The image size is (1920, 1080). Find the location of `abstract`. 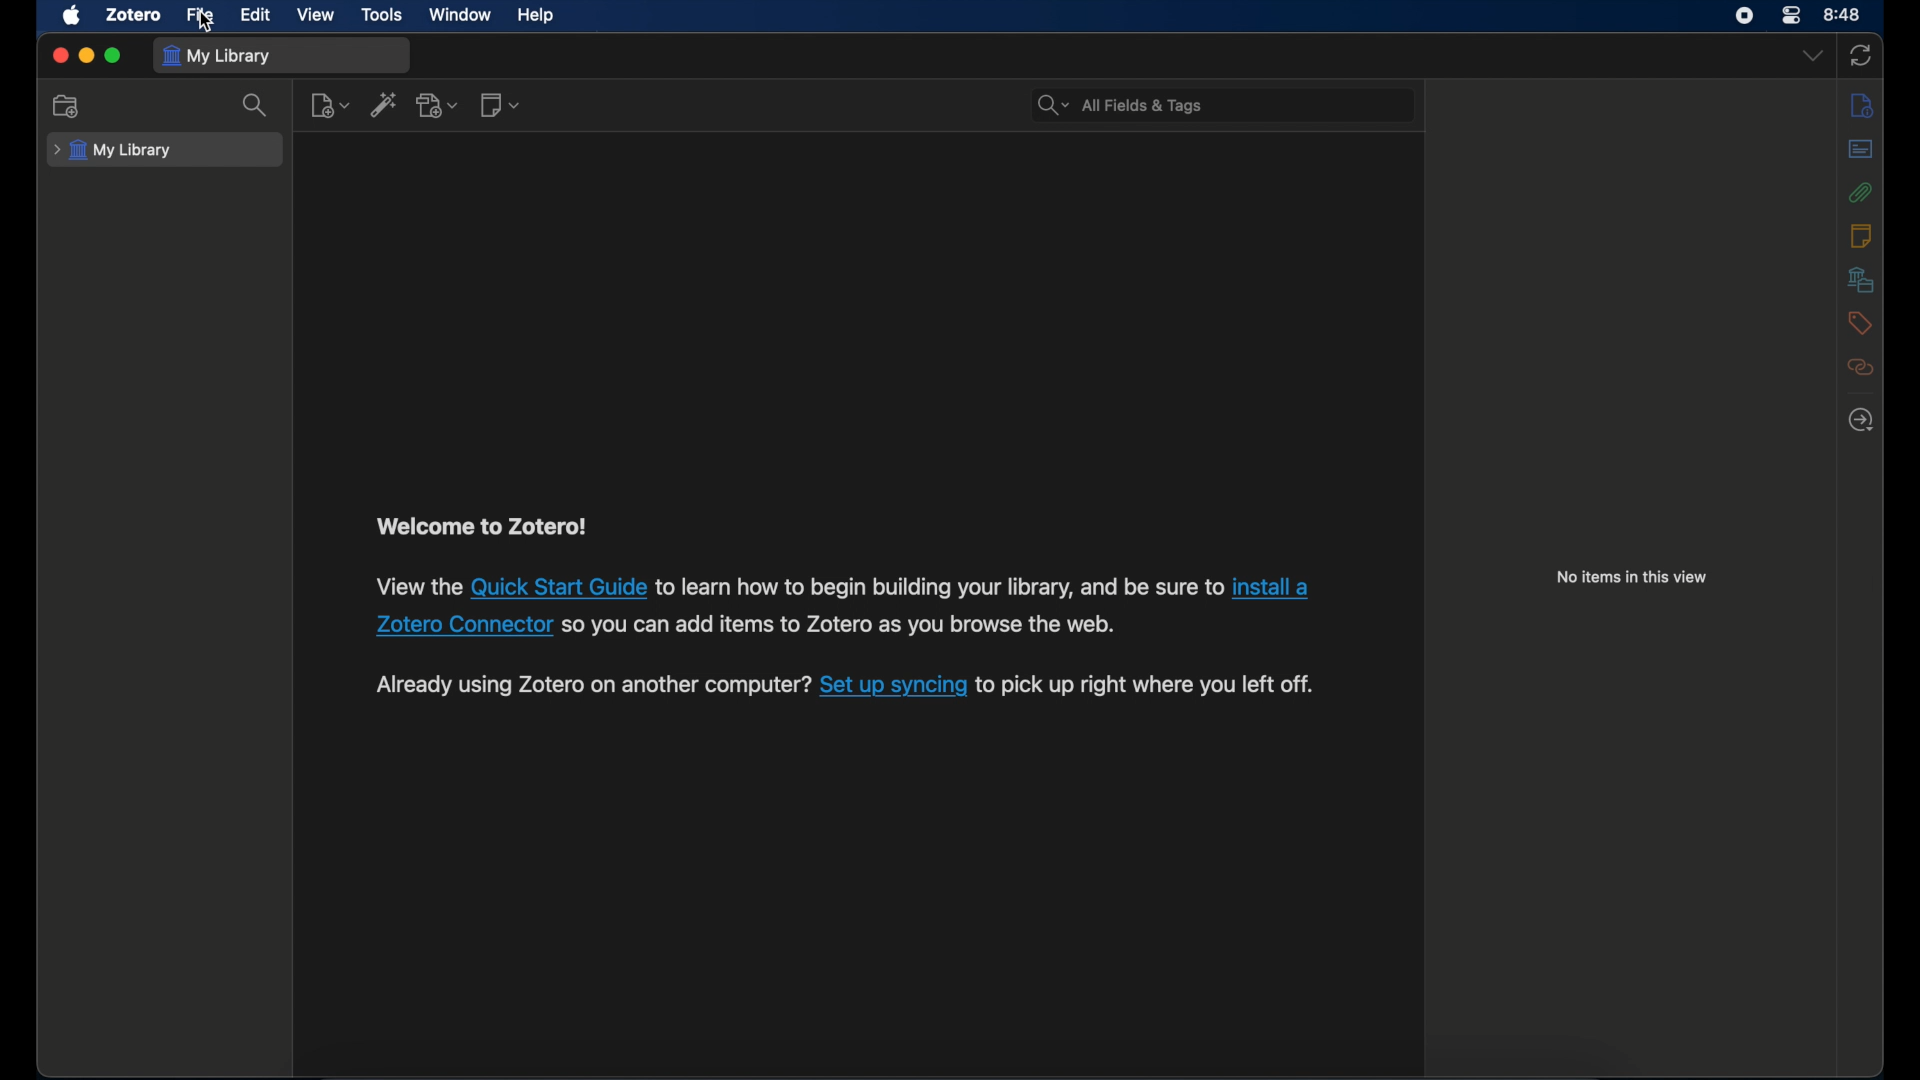

abstract is located at coordinates (1860, 148).